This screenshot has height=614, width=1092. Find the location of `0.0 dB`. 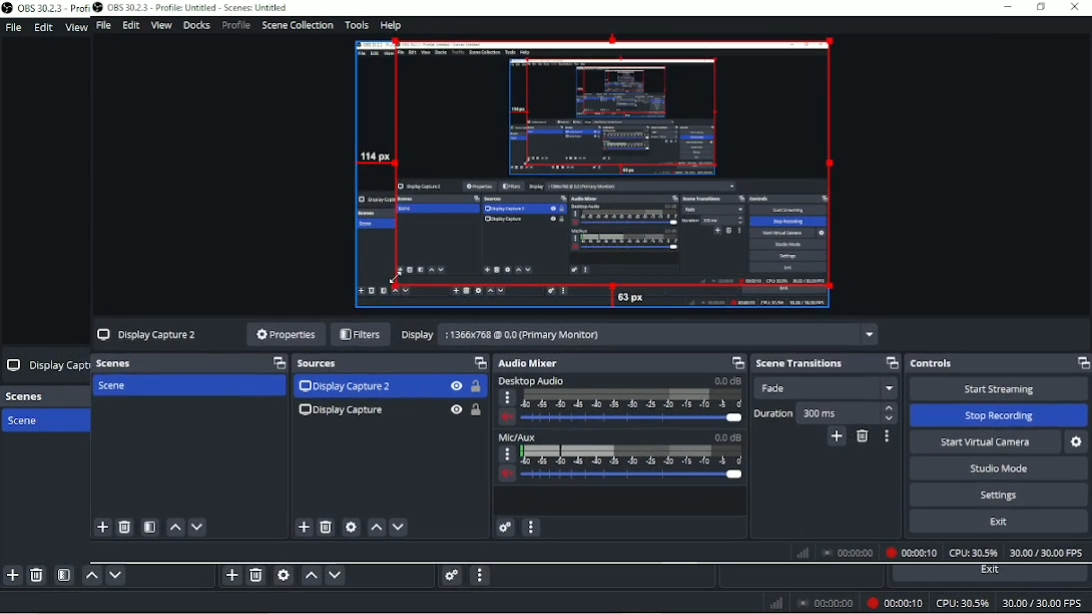

0.0 dB is located at coordinates (724, 437).